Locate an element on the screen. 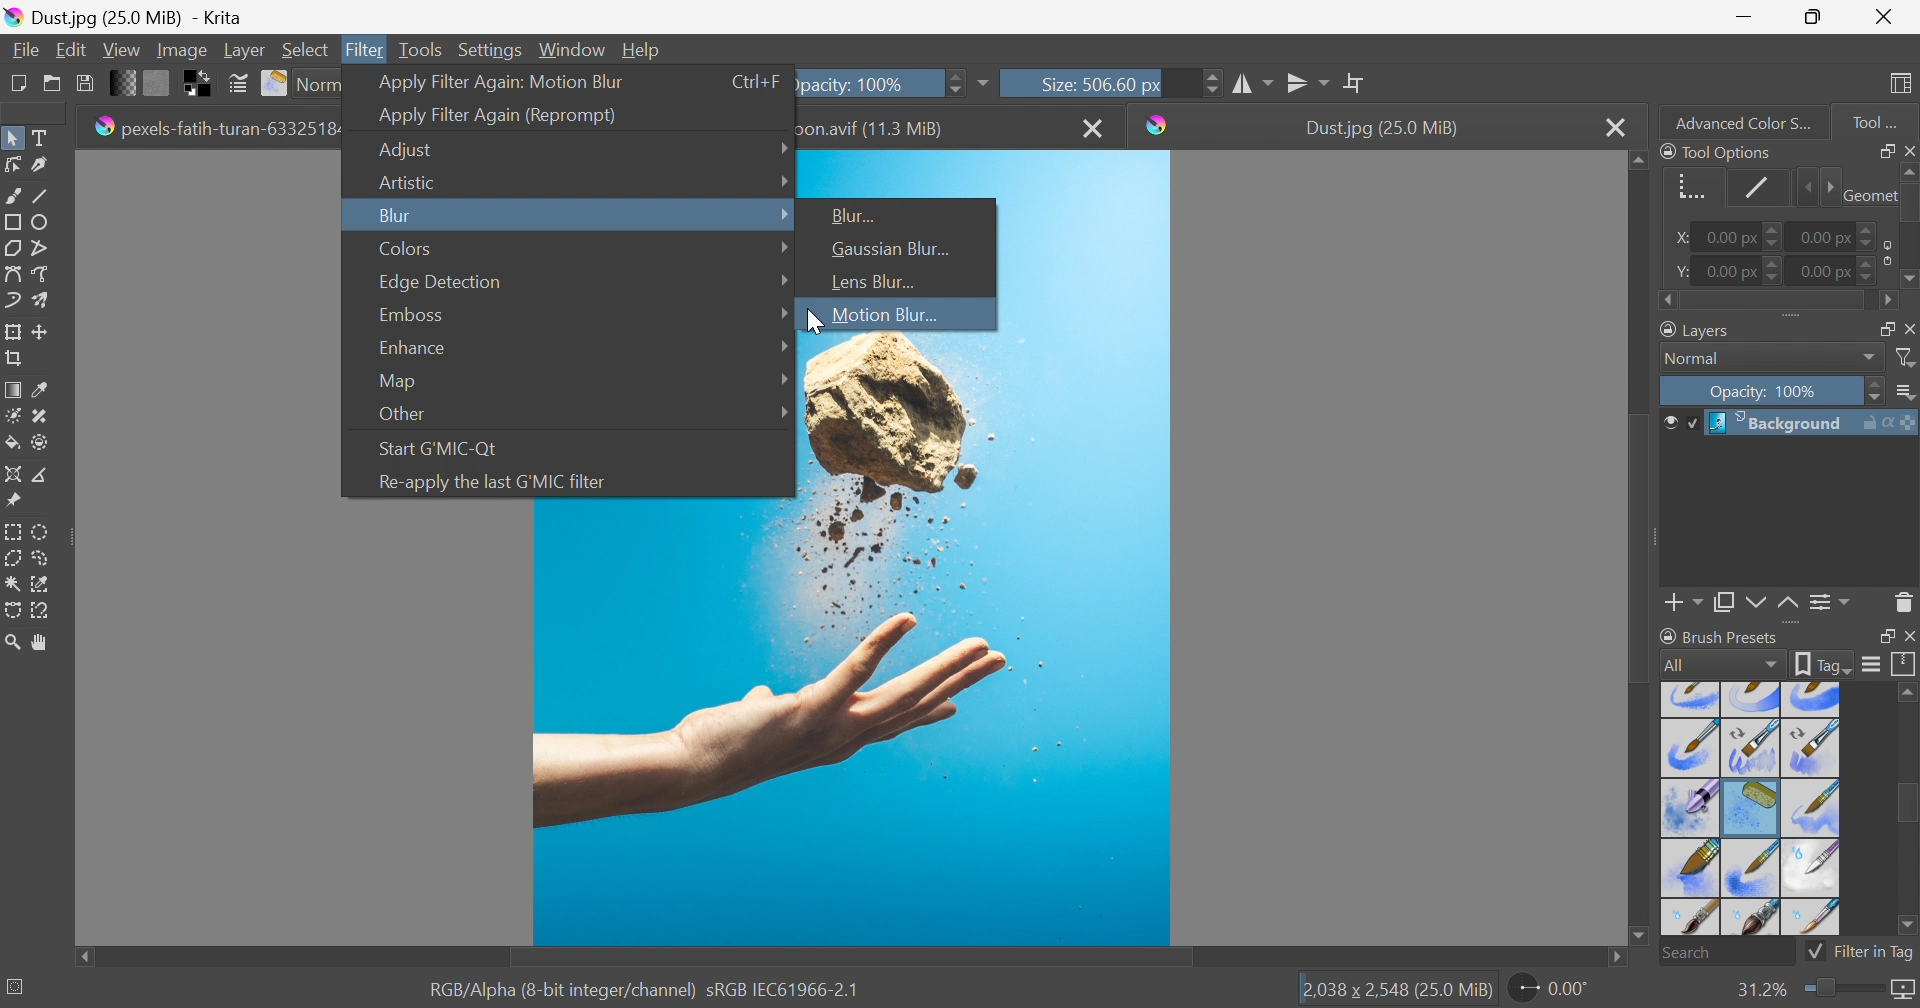 The image size is (1920, 1008). Layers is located at coordinates (1698, 328).